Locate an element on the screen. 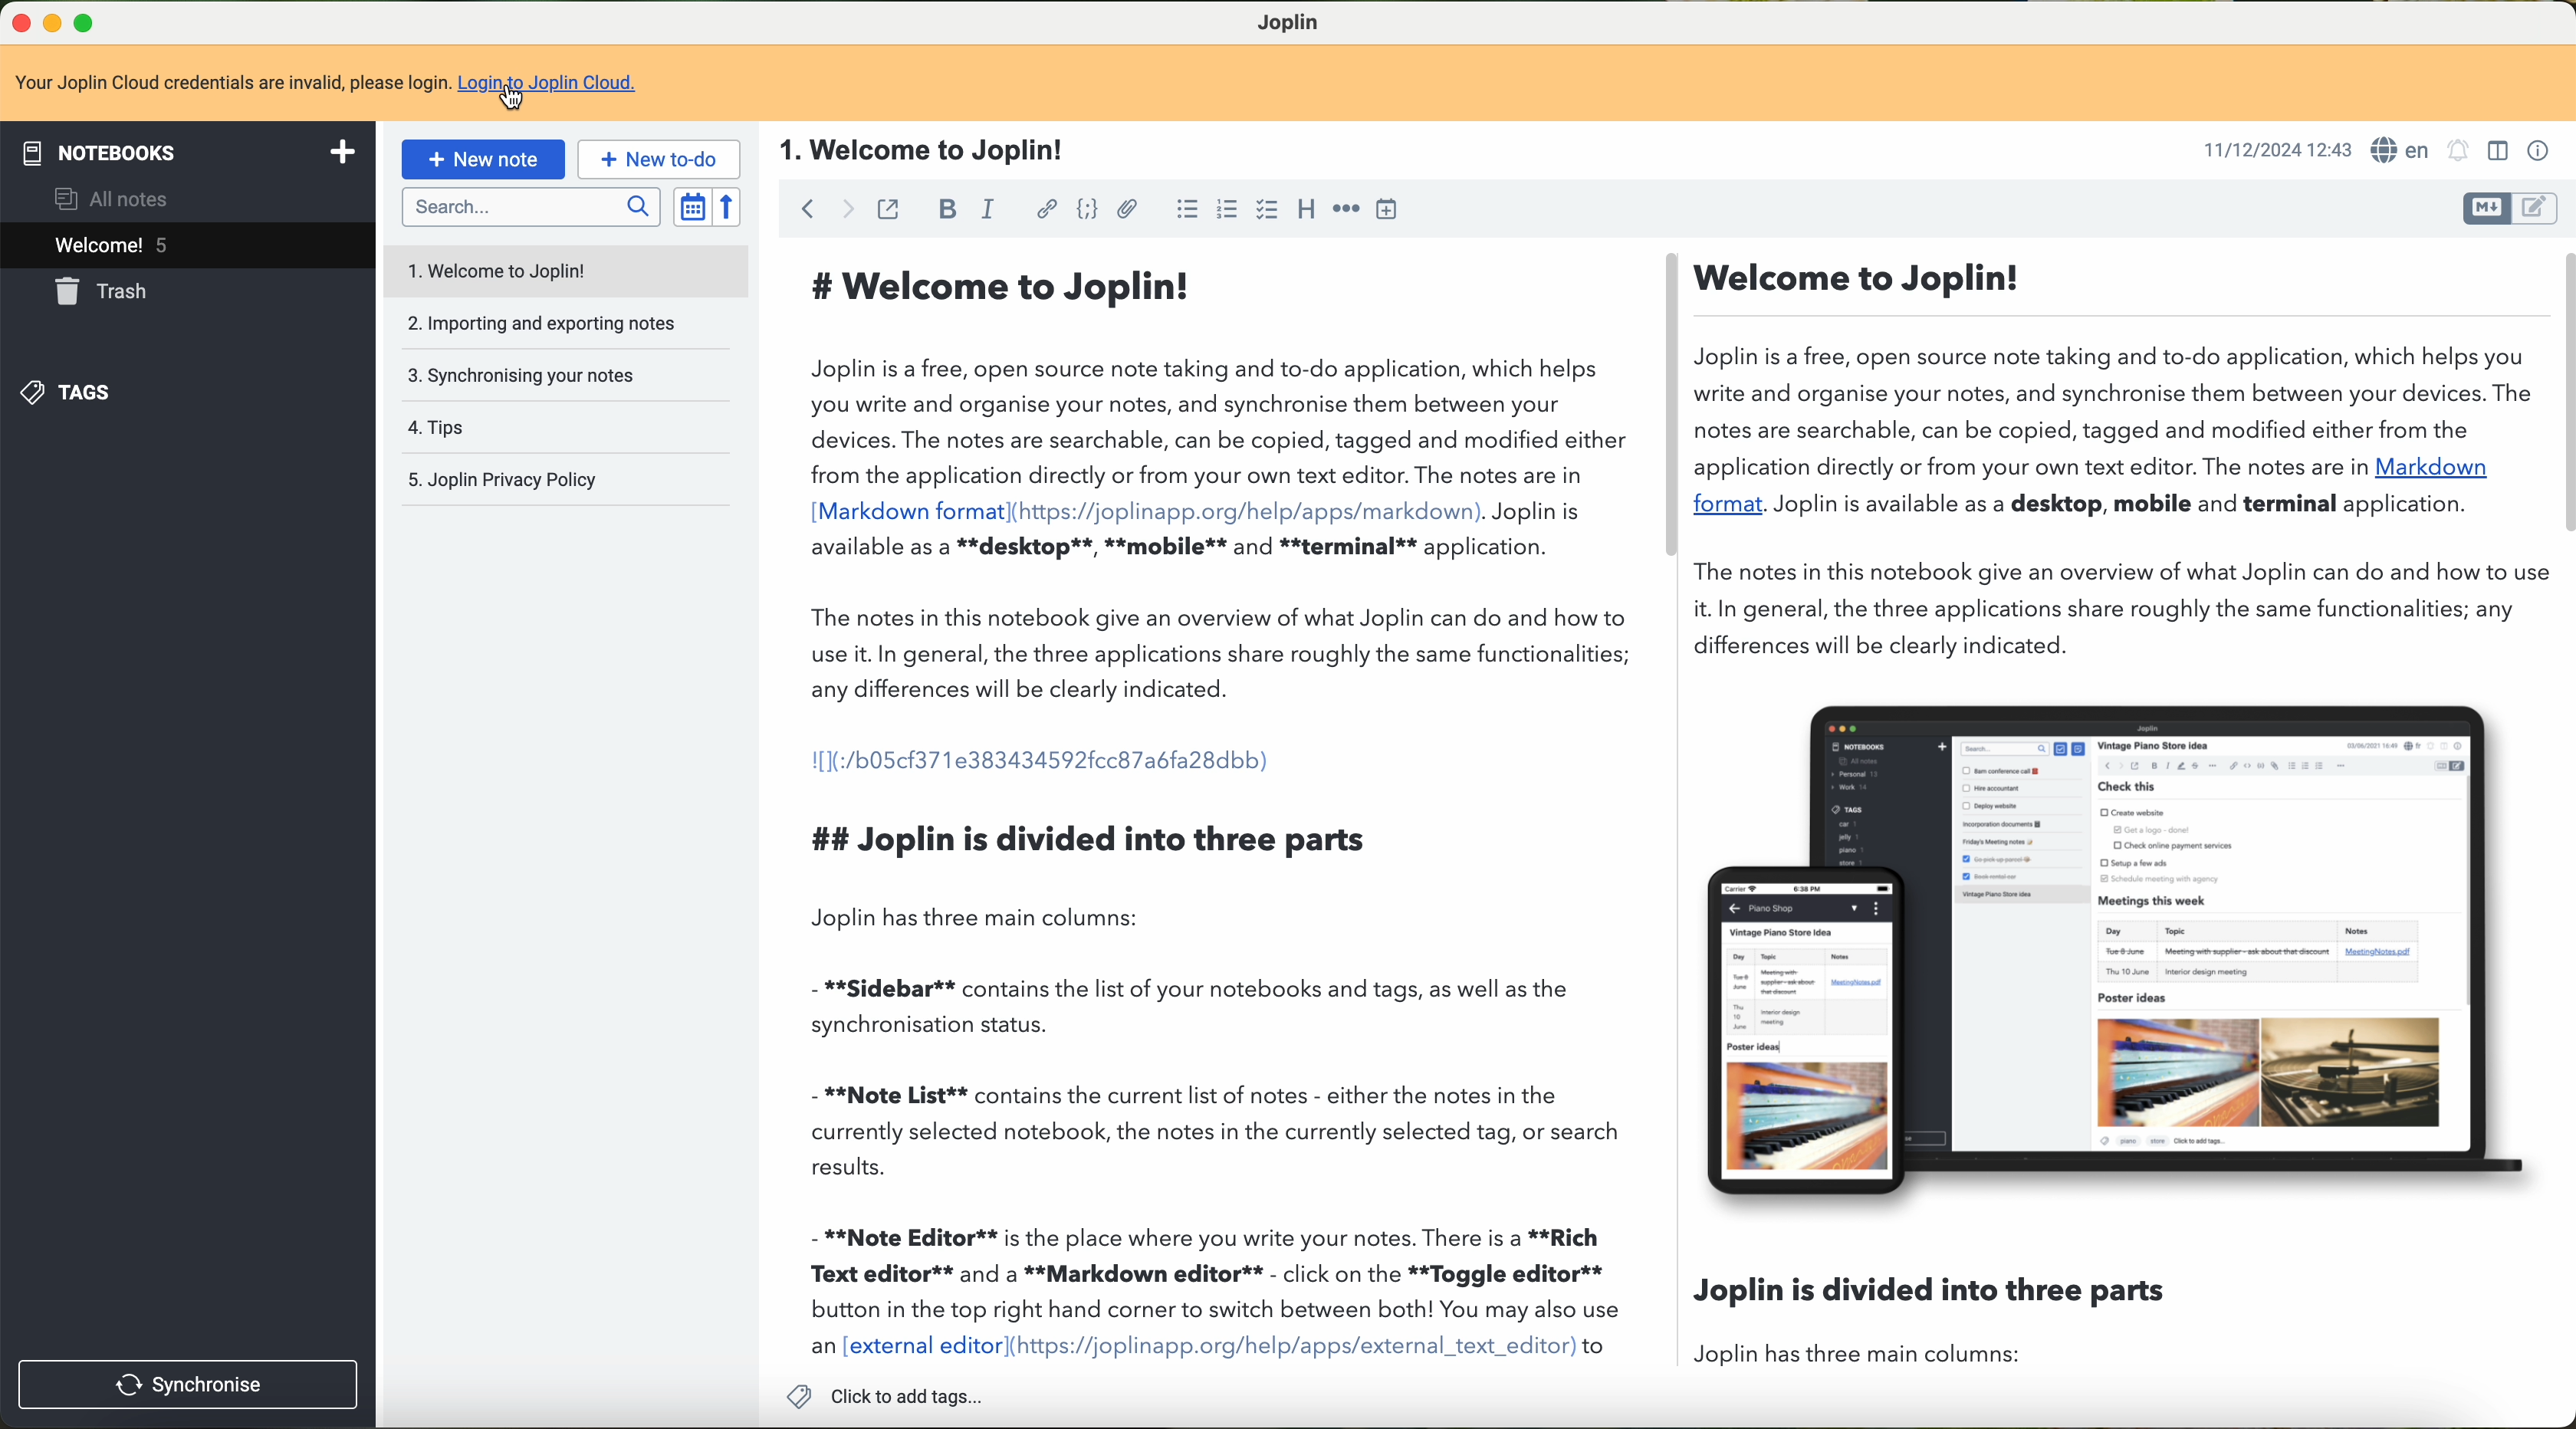 Image resolution: width=2576 pixels, height=1429 pixels. toggle editors is located at coordinates (2542, 208).